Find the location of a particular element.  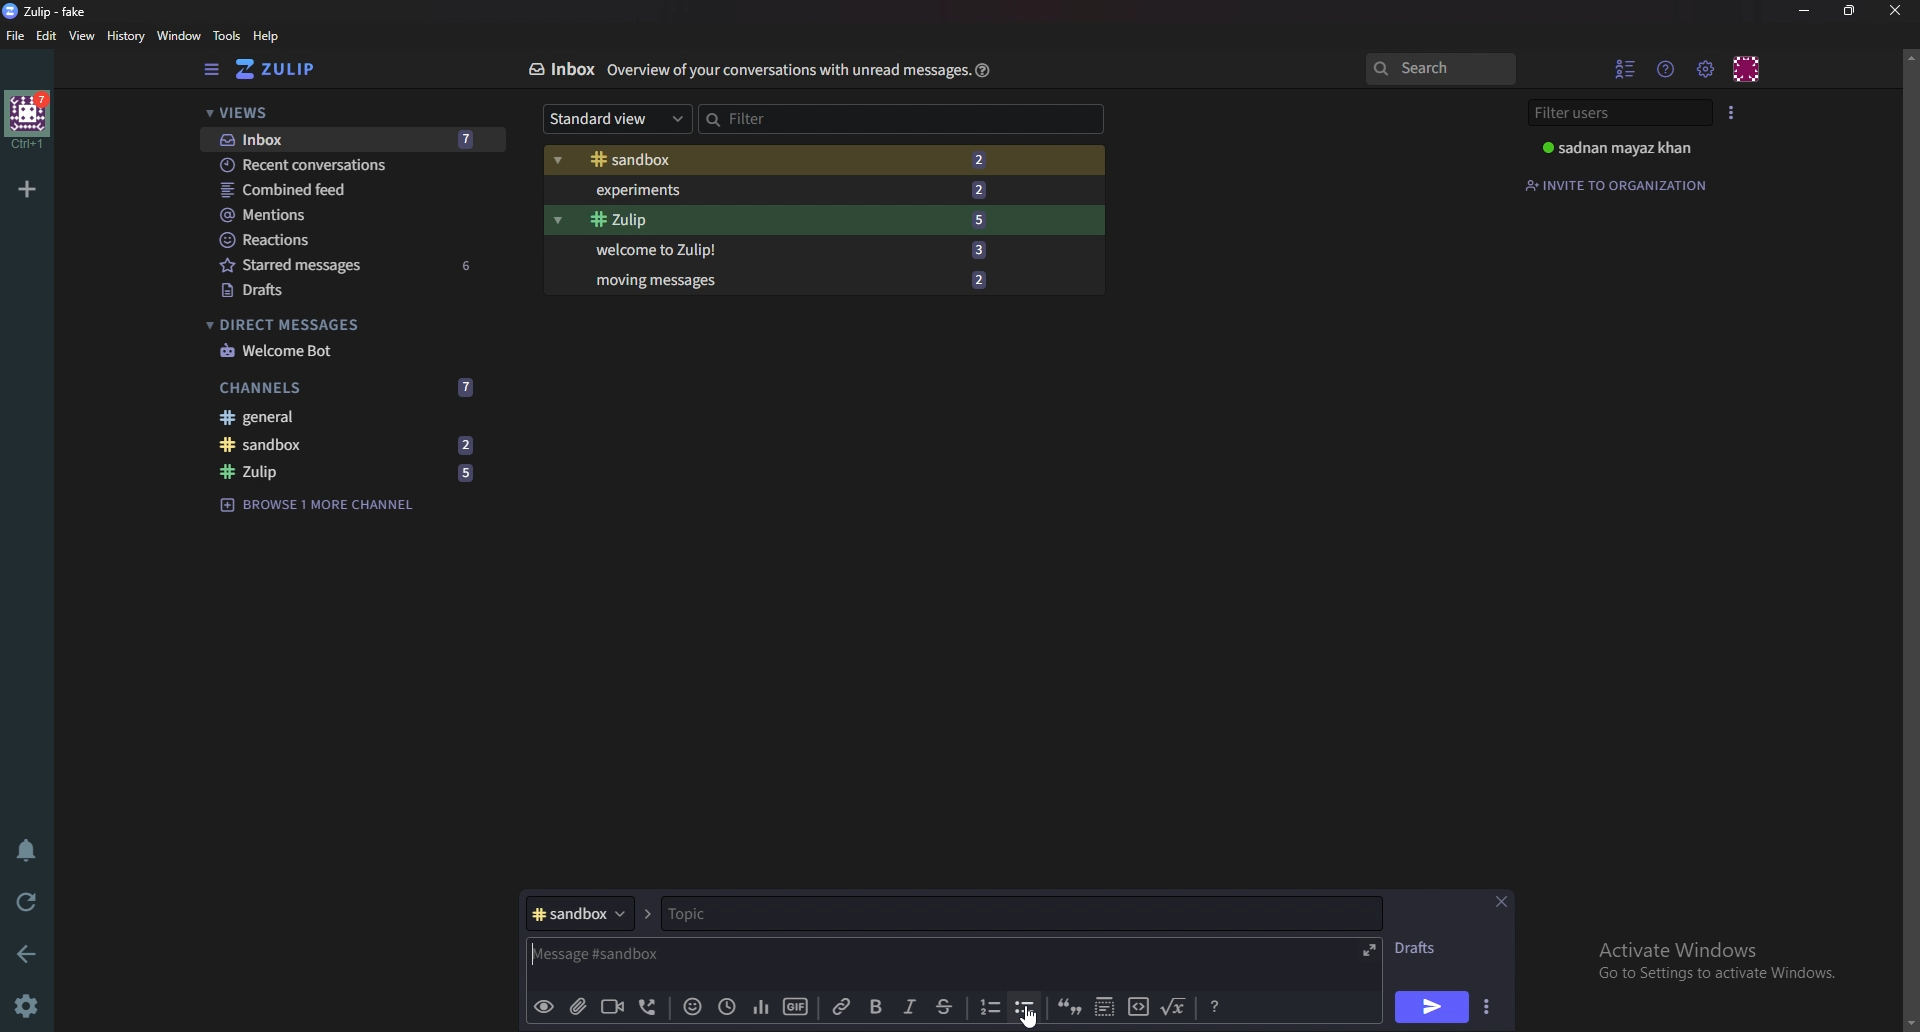

Enable do not disturb is located at coordinates (30, 847).